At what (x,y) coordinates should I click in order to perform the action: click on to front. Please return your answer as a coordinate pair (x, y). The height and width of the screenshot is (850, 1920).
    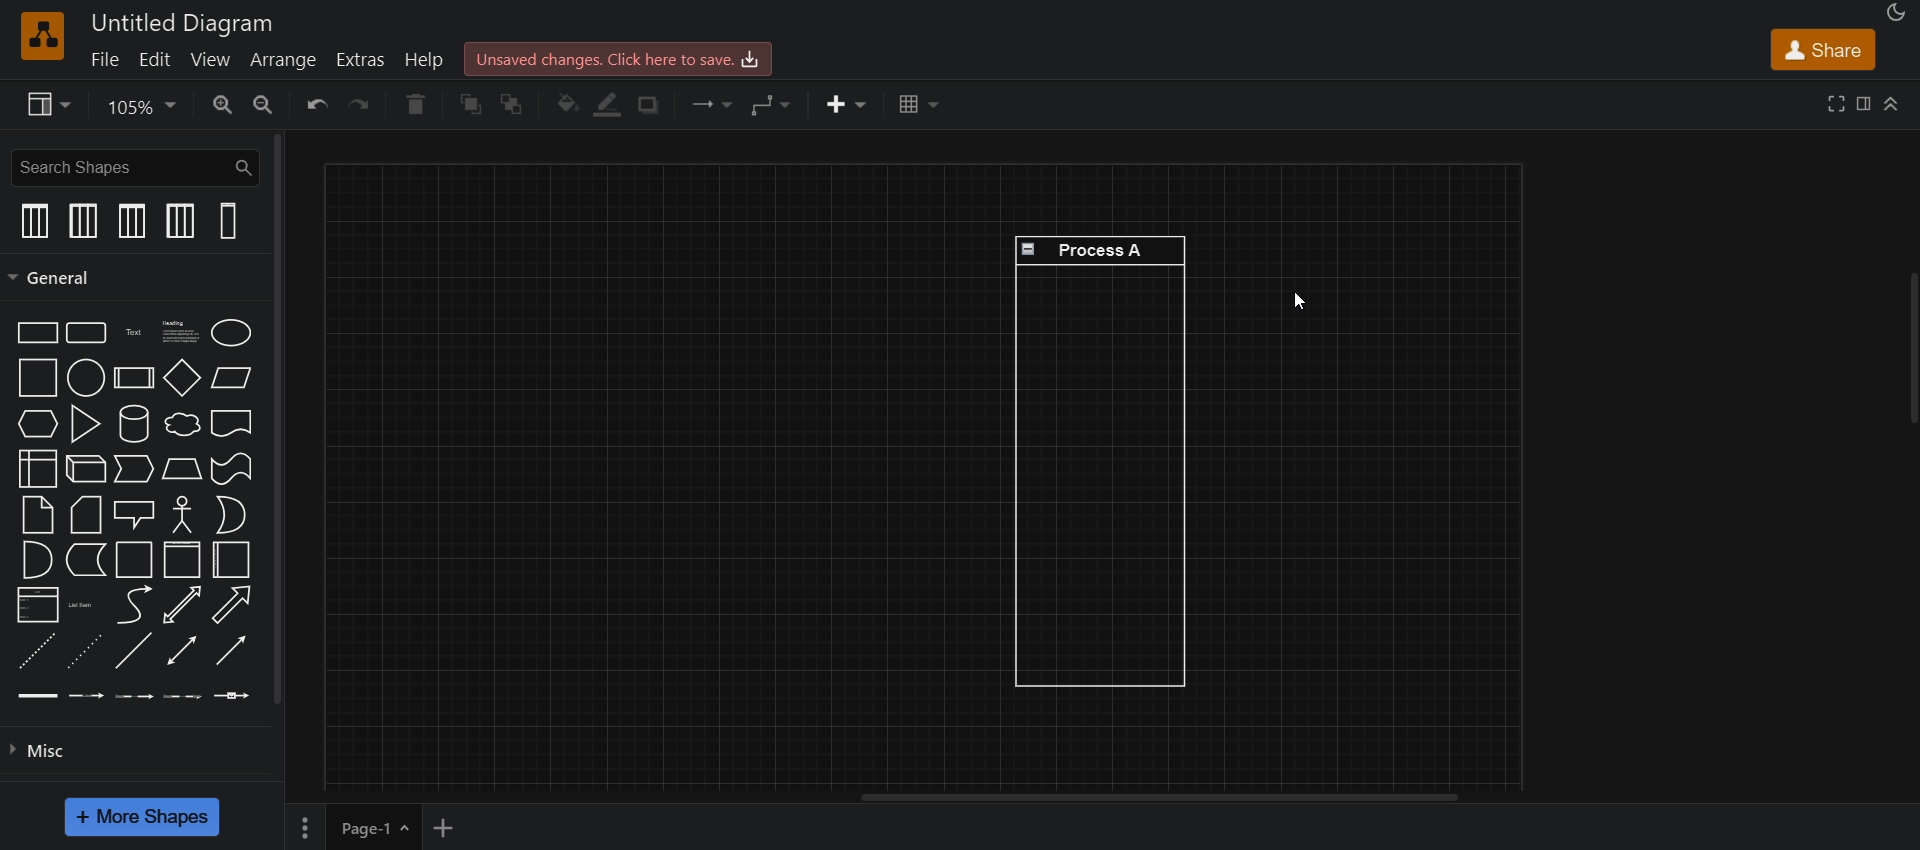
    Looking at the image, I should click on (471, 103).